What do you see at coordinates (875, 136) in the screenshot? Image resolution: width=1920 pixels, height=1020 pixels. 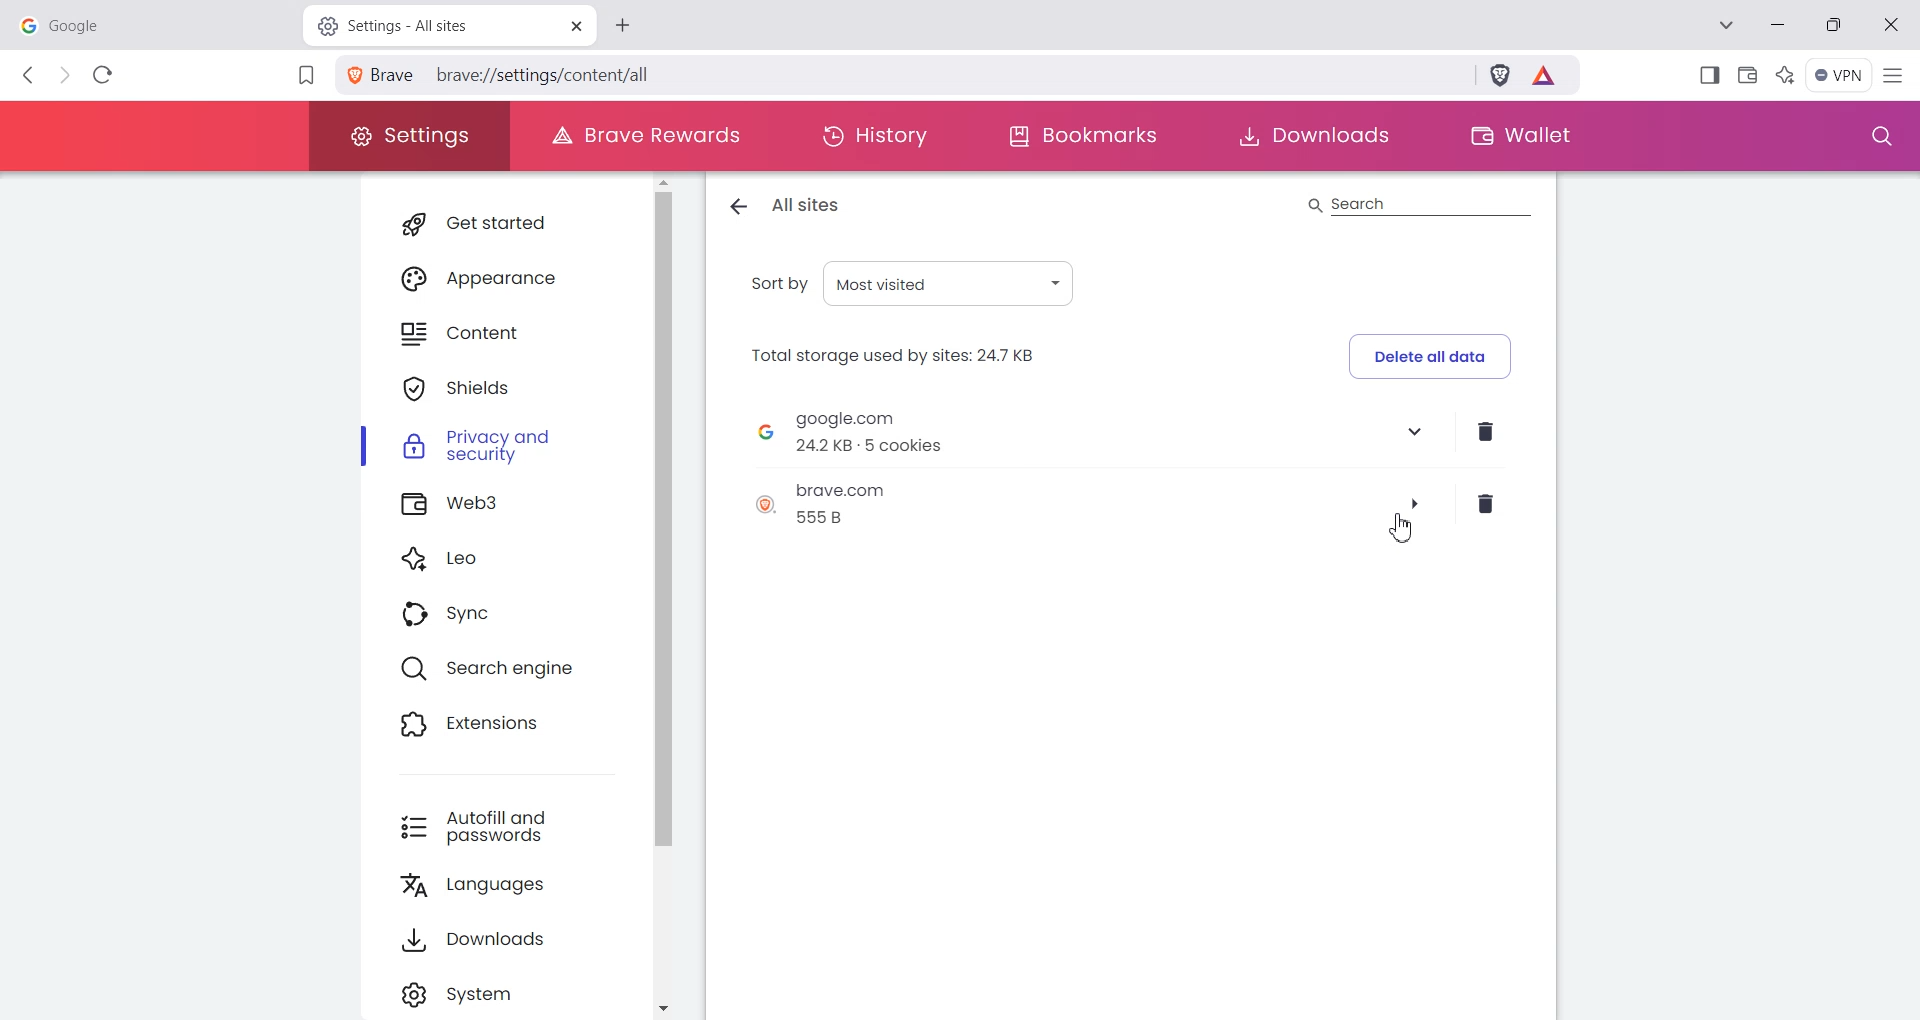 I see `History` at bounding box center [875, 136].